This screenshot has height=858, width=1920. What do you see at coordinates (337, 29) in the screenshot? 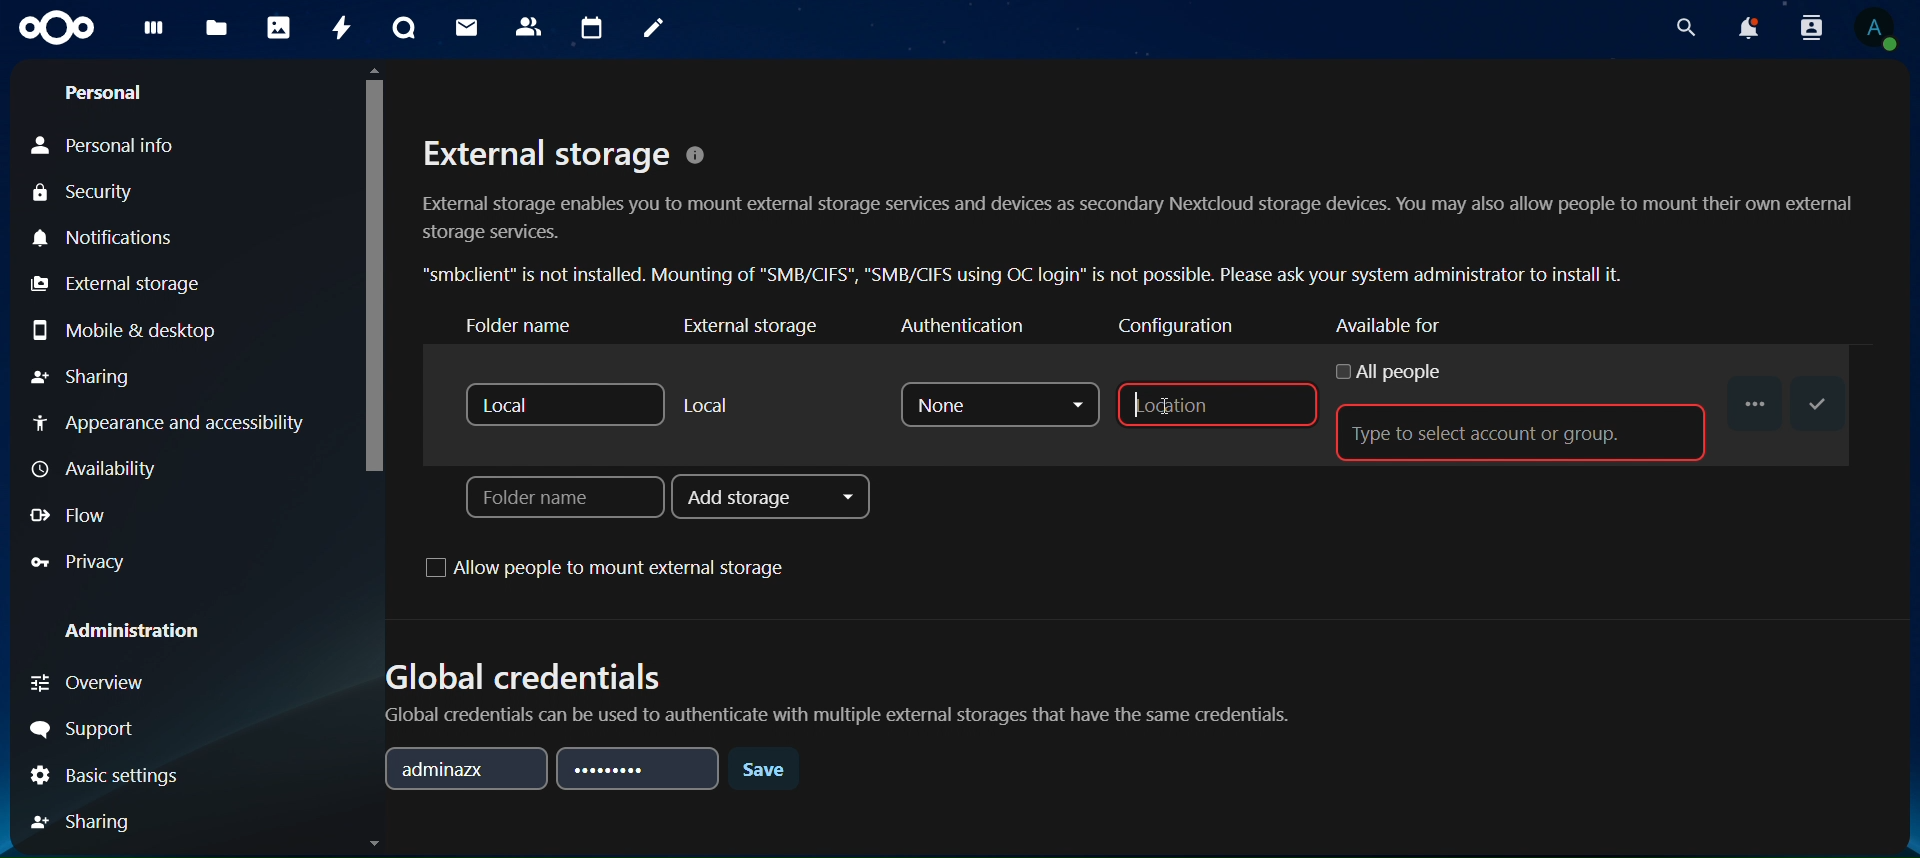
I see `activity` at bounding box center [337, 29].